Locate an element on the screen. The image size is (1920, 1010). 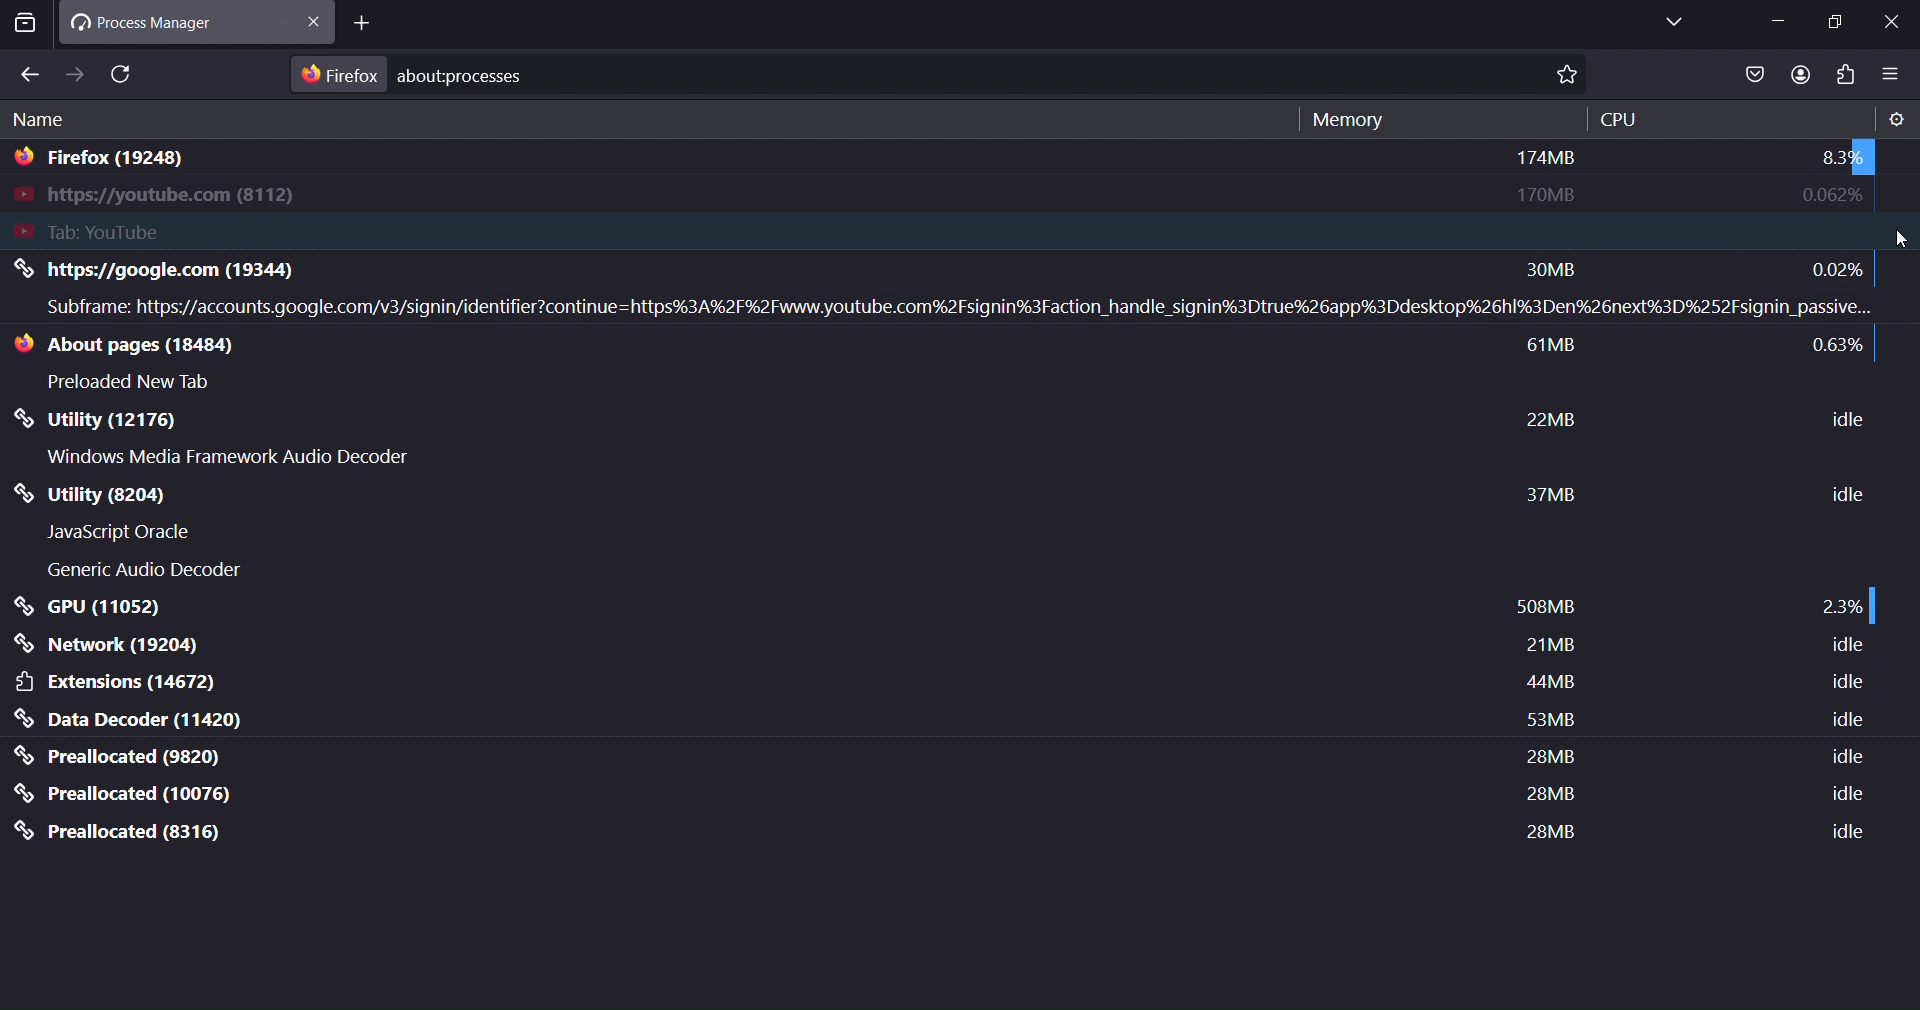
44mb is located at coordinates (1549, 686).